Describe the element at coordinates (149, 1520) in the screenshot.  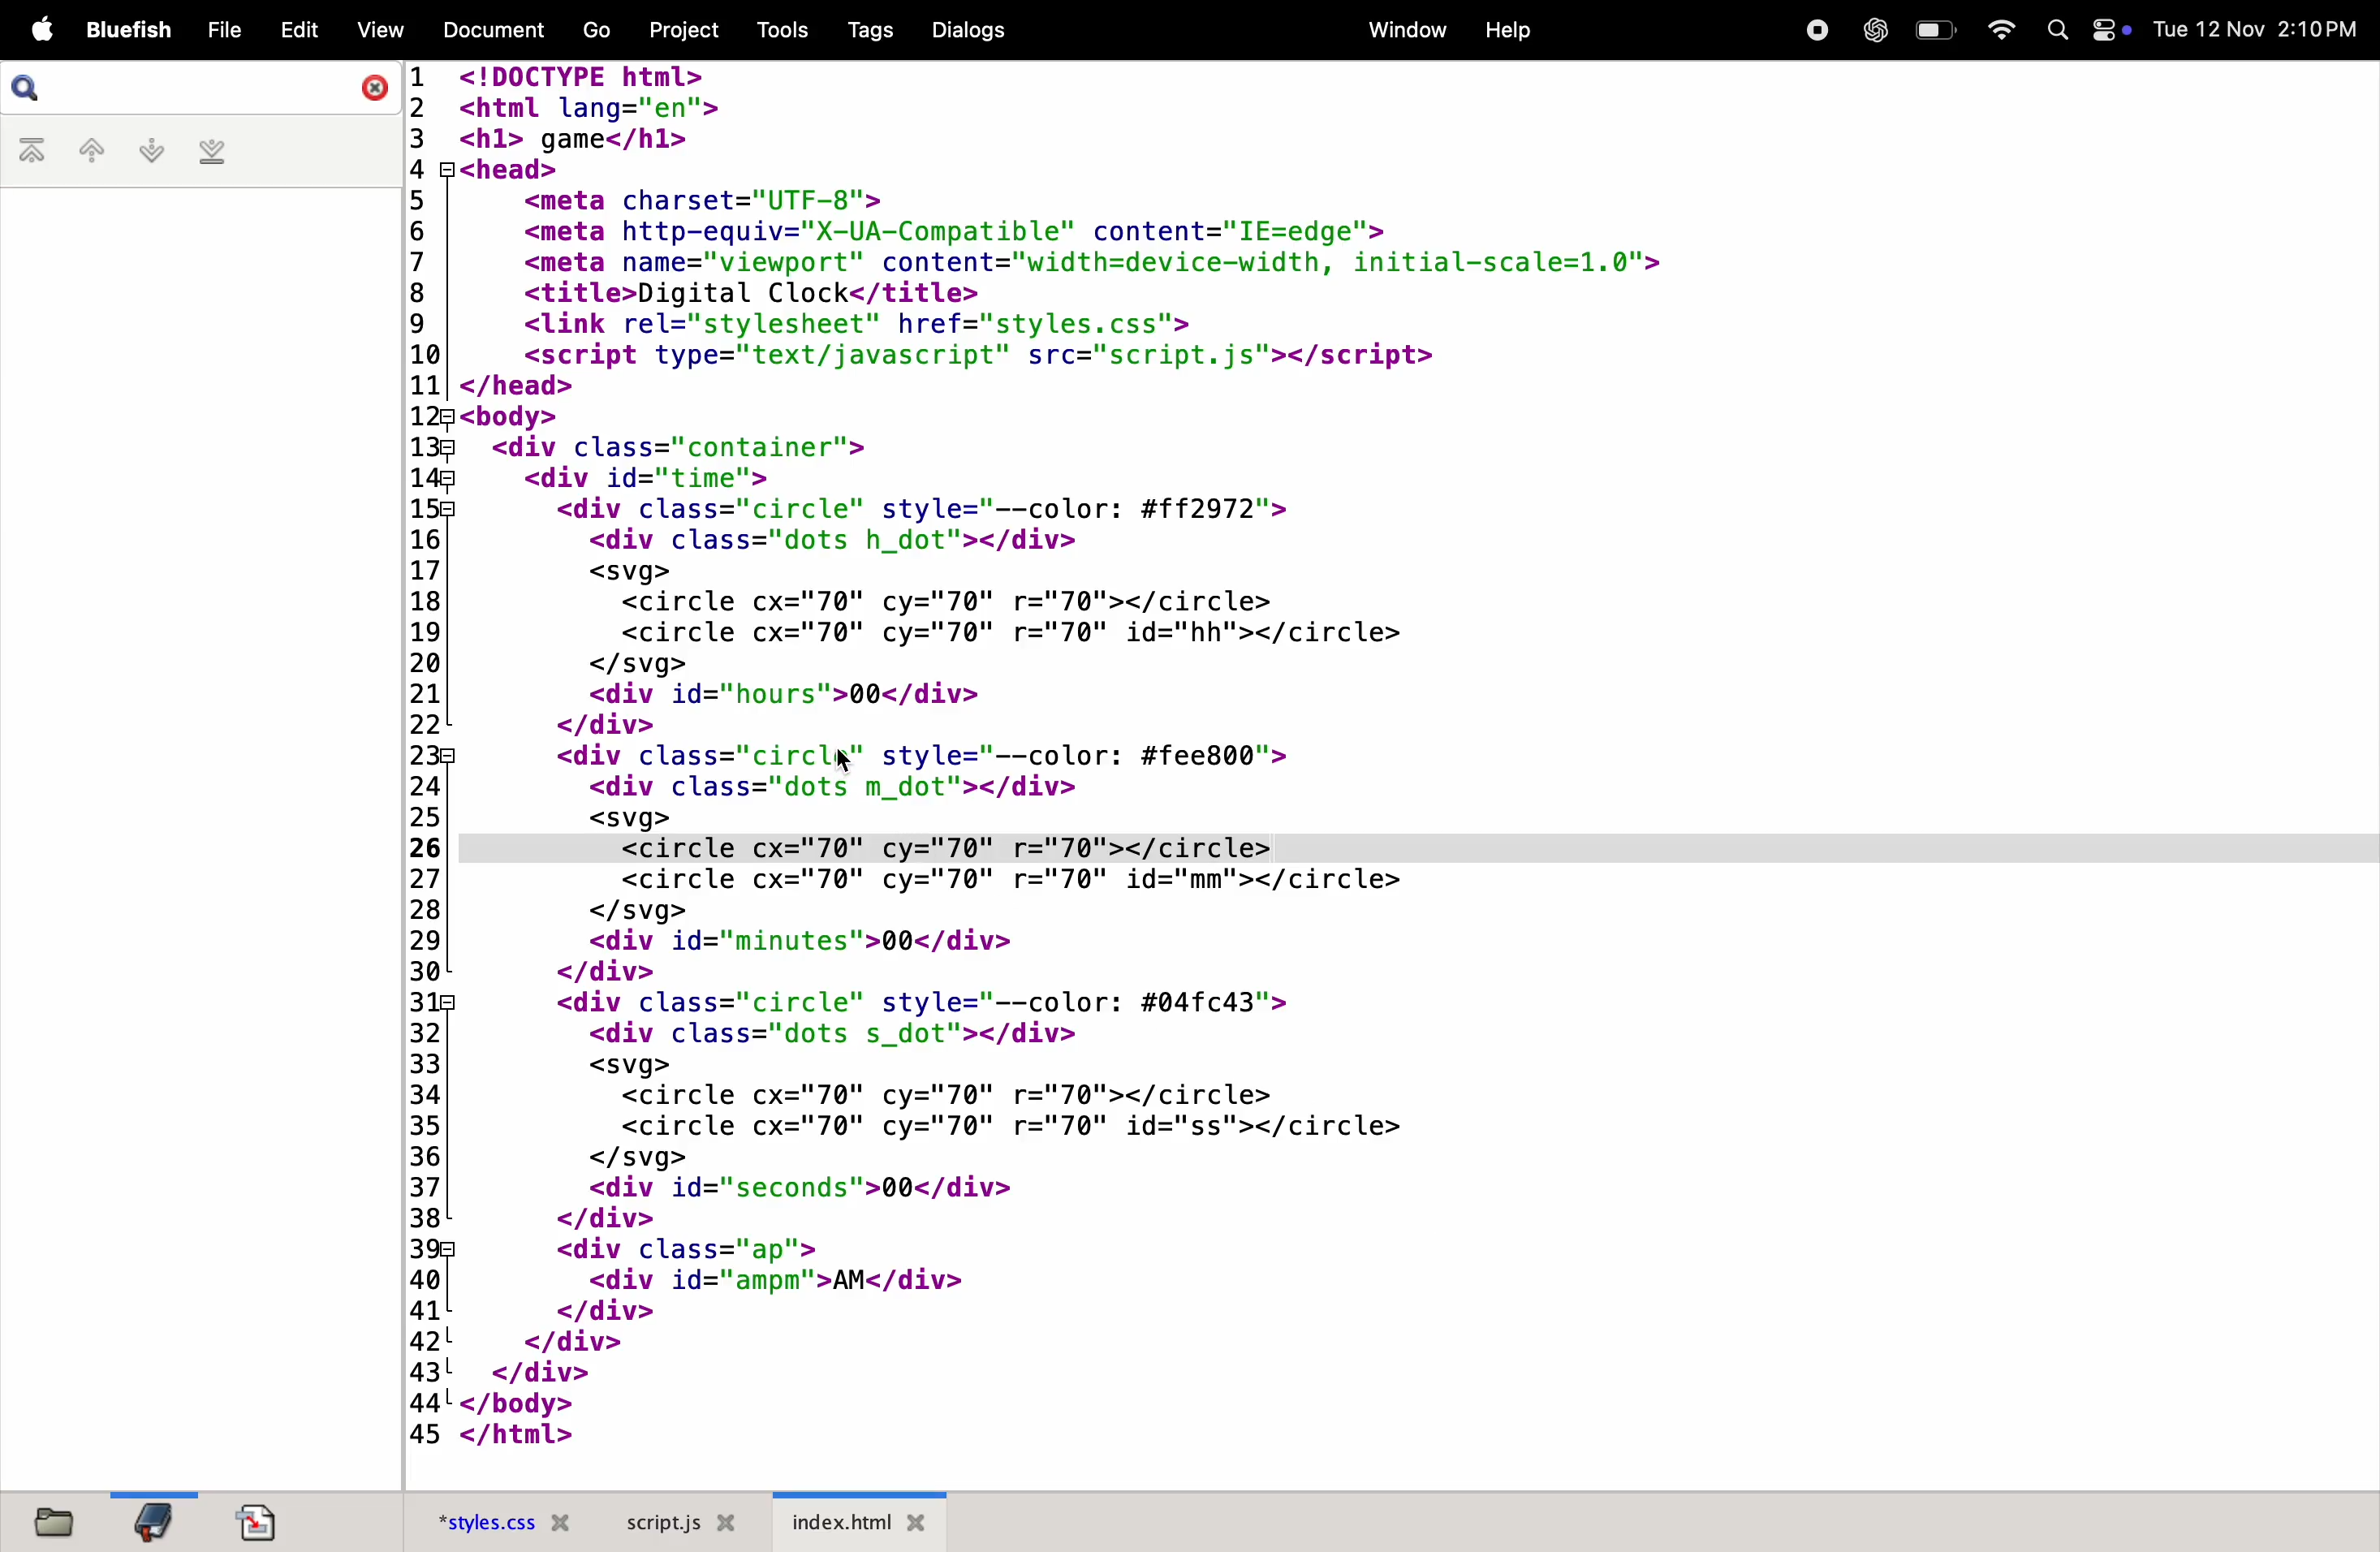
I see `bookmark` at that location.